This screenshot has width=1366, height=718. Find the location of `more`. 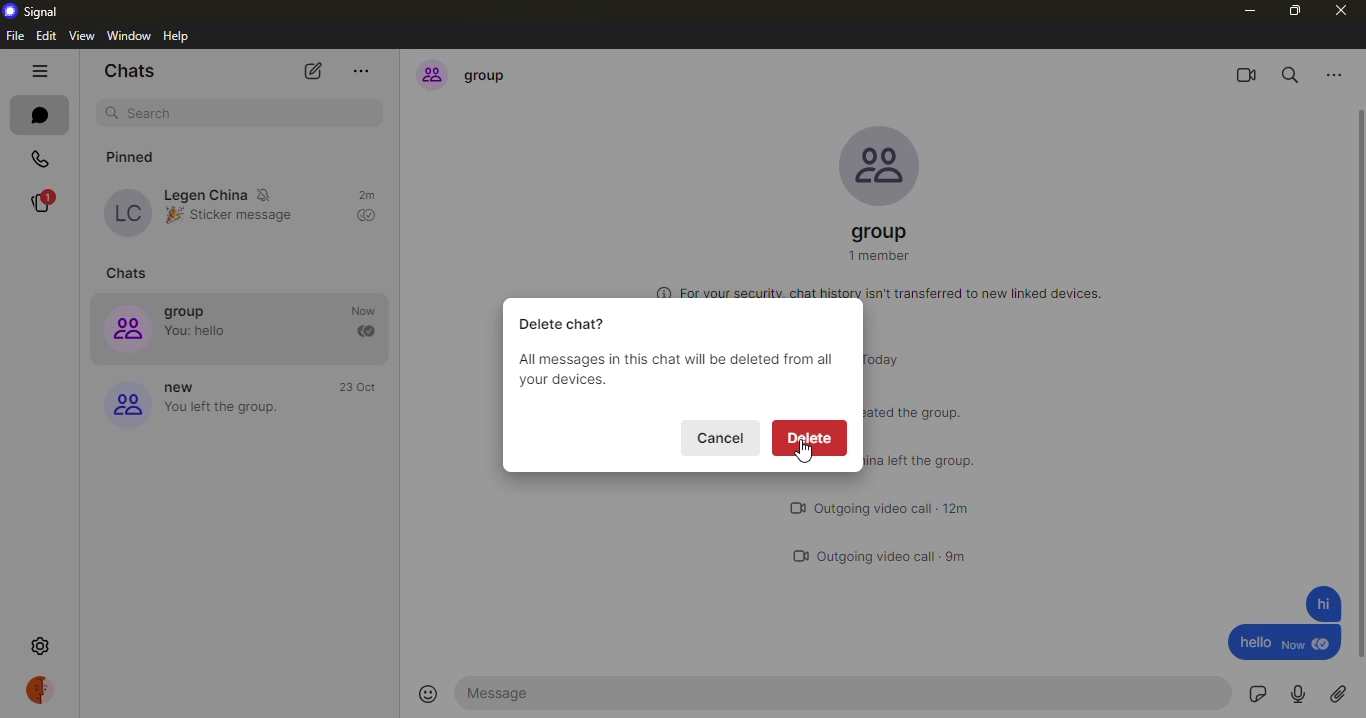

more is located at coordinates (1336, 73).